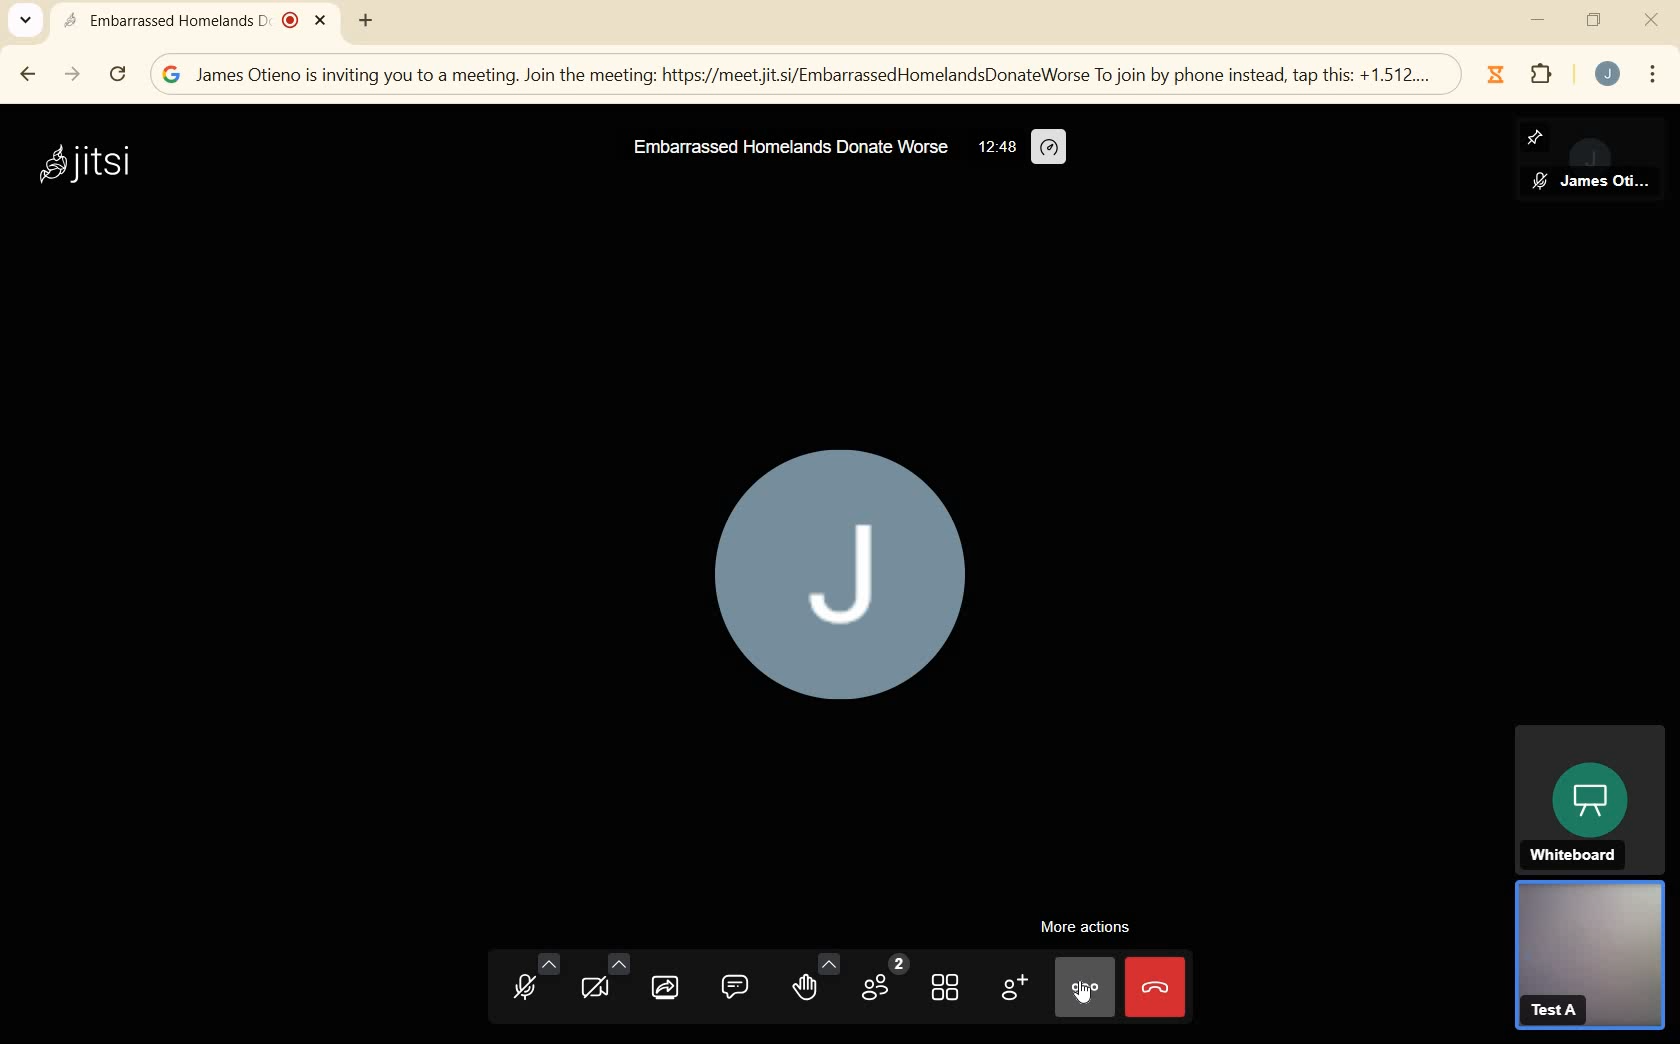  I want to click on invite people, so click(1015, 990).